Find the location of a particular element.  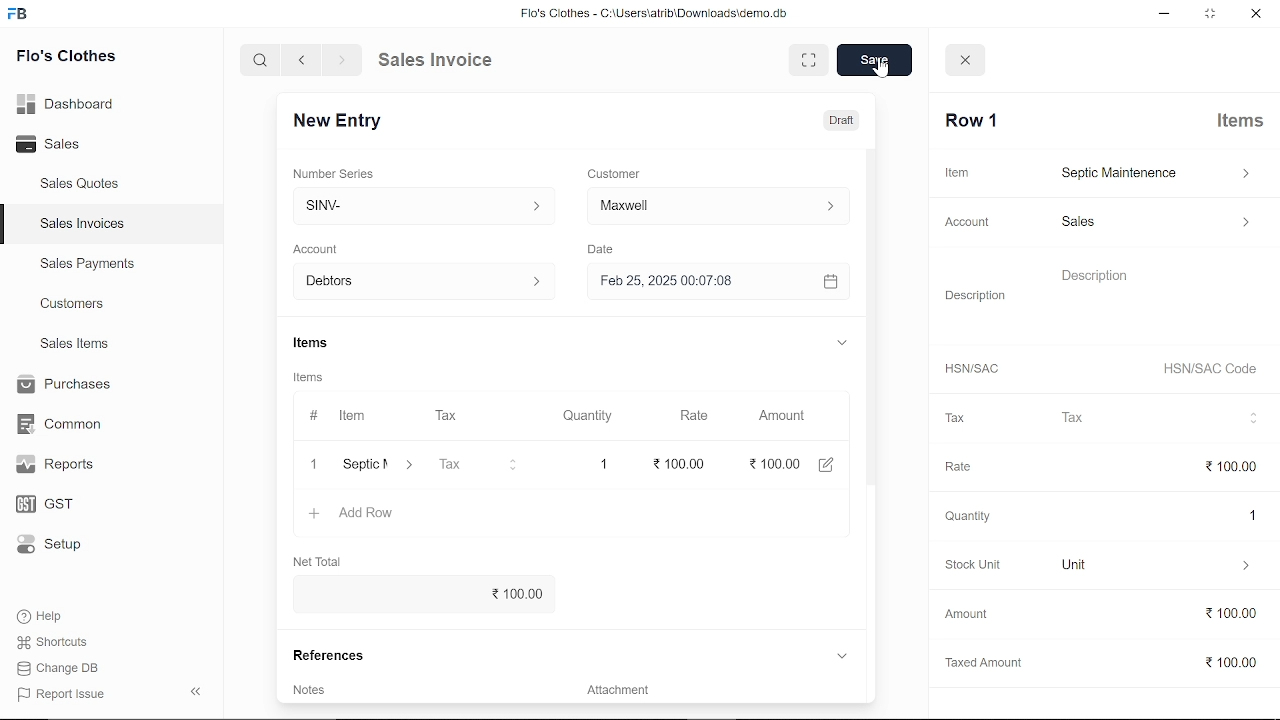

‘Septic Maintenence is located at coordinates (362, 466).